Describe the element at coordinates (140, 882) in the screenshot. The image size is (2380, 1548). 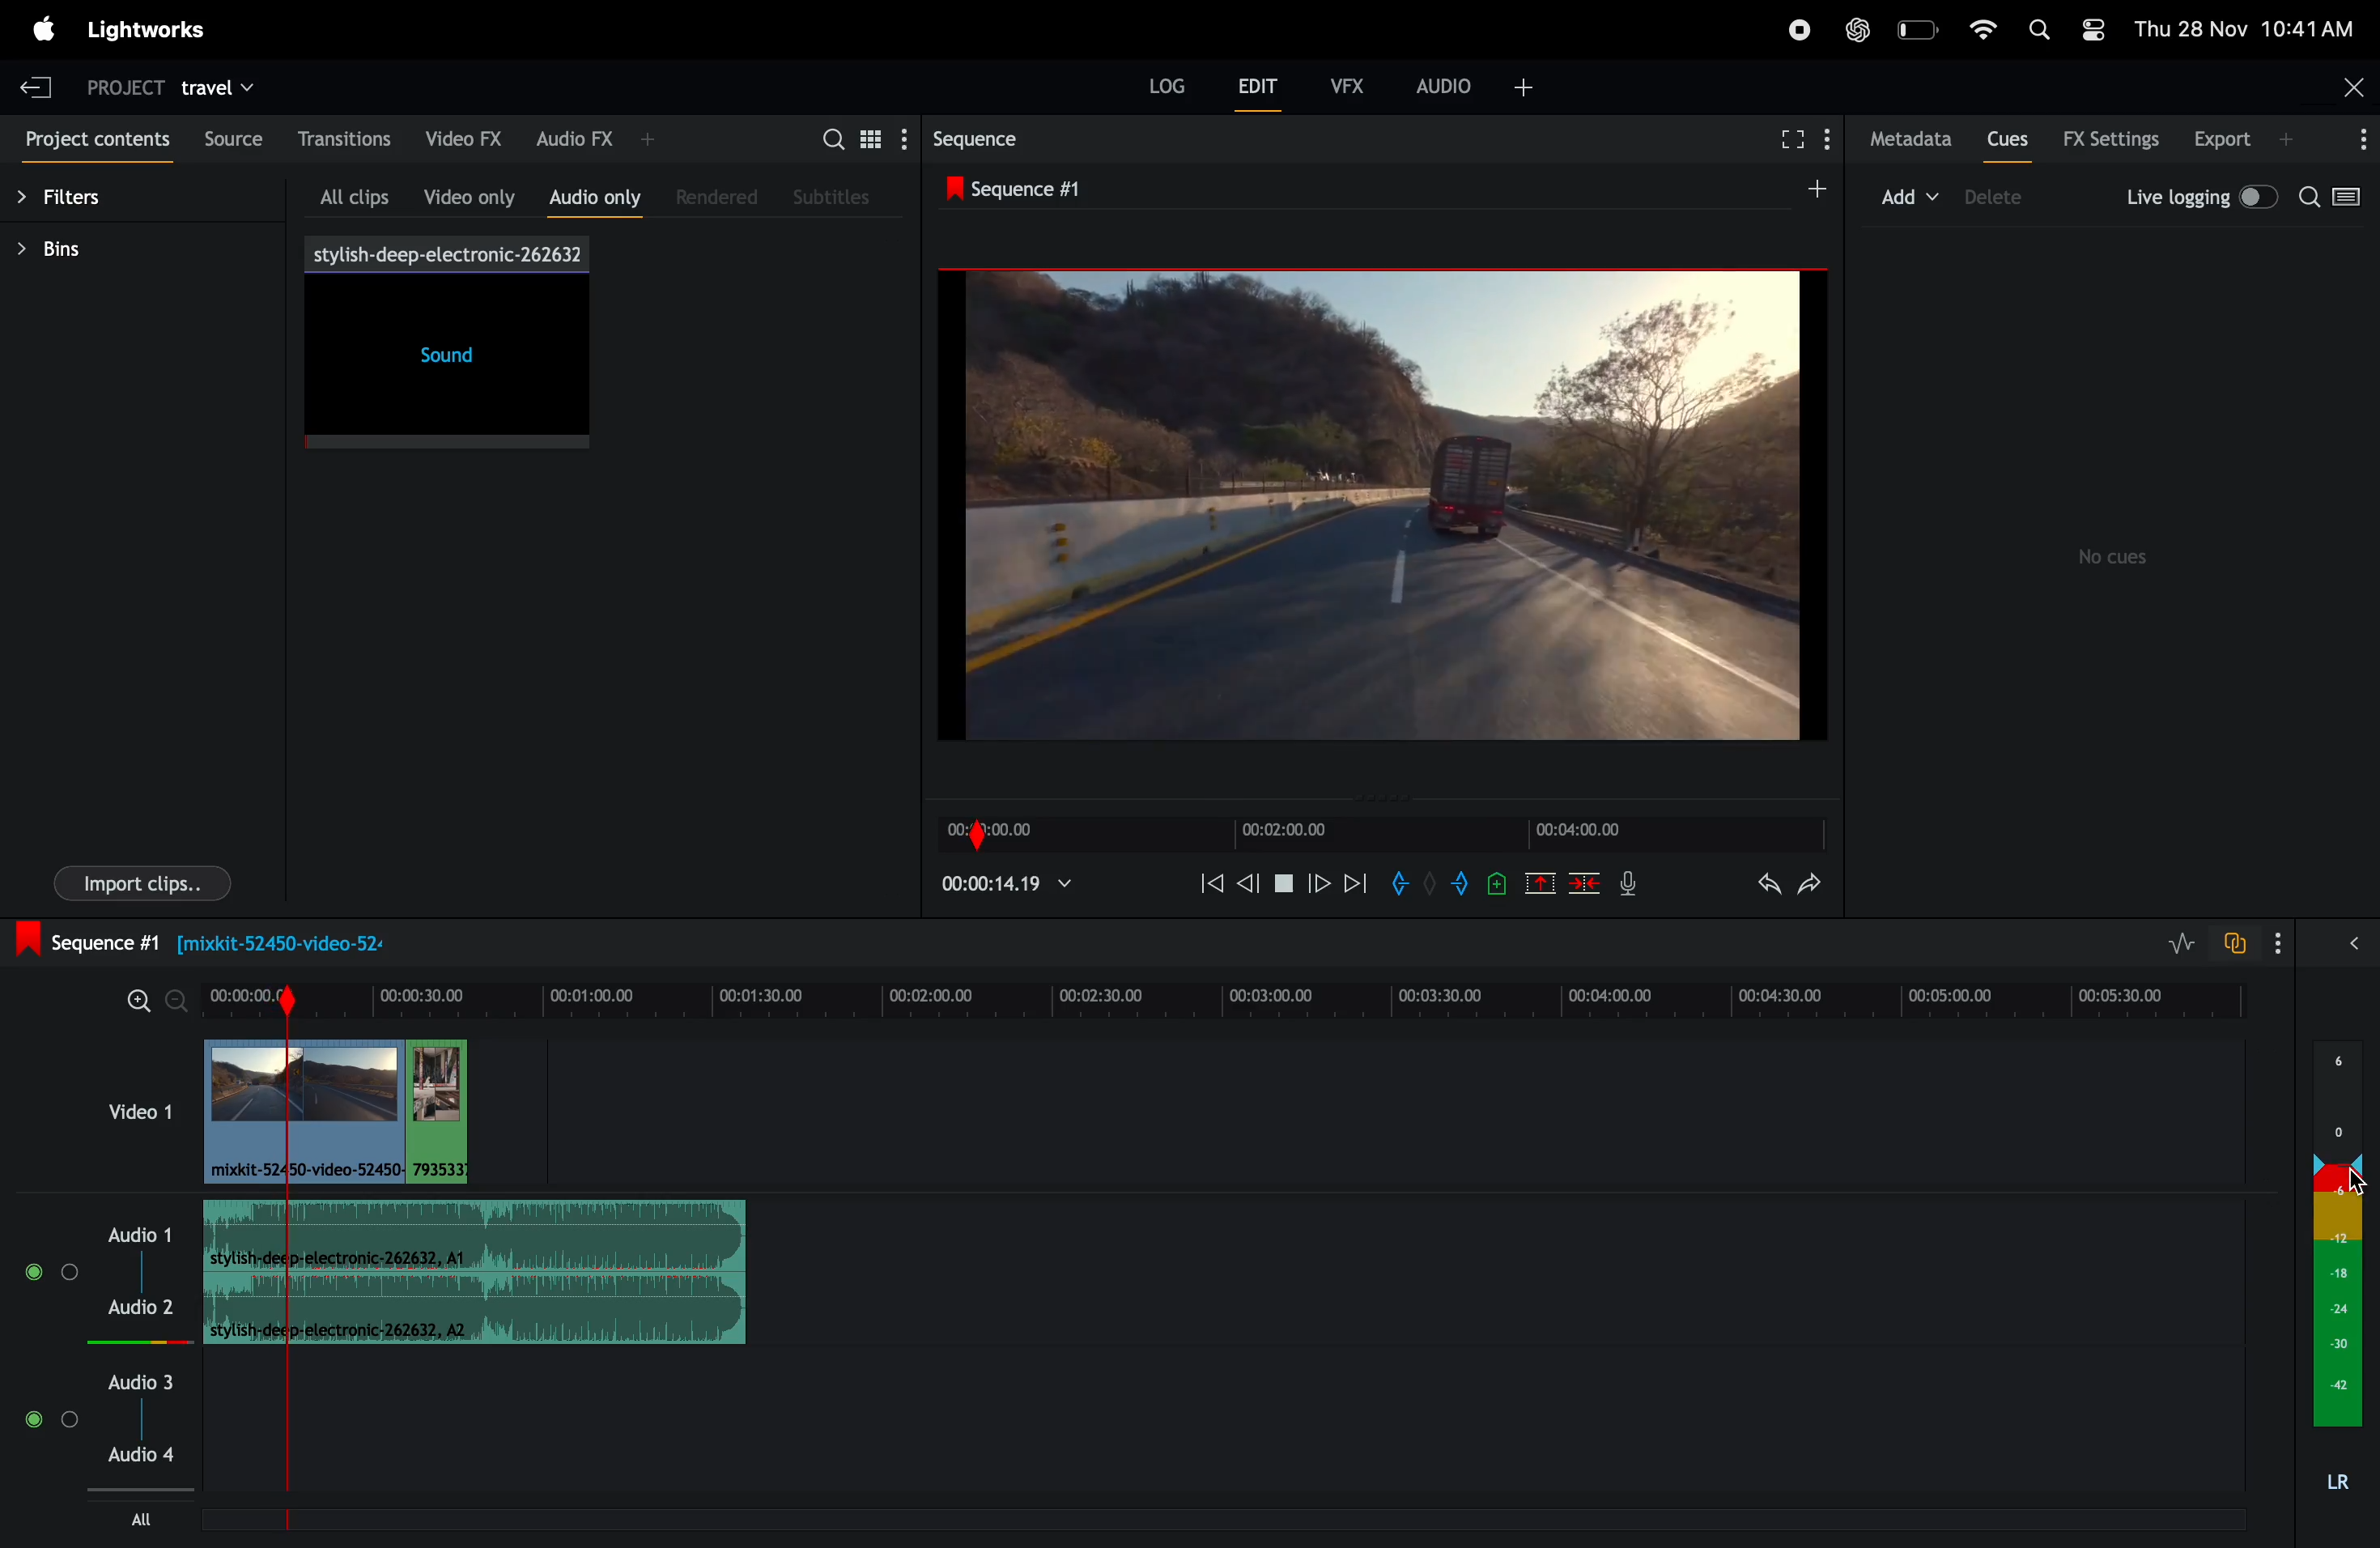
I see `imports` at that location.